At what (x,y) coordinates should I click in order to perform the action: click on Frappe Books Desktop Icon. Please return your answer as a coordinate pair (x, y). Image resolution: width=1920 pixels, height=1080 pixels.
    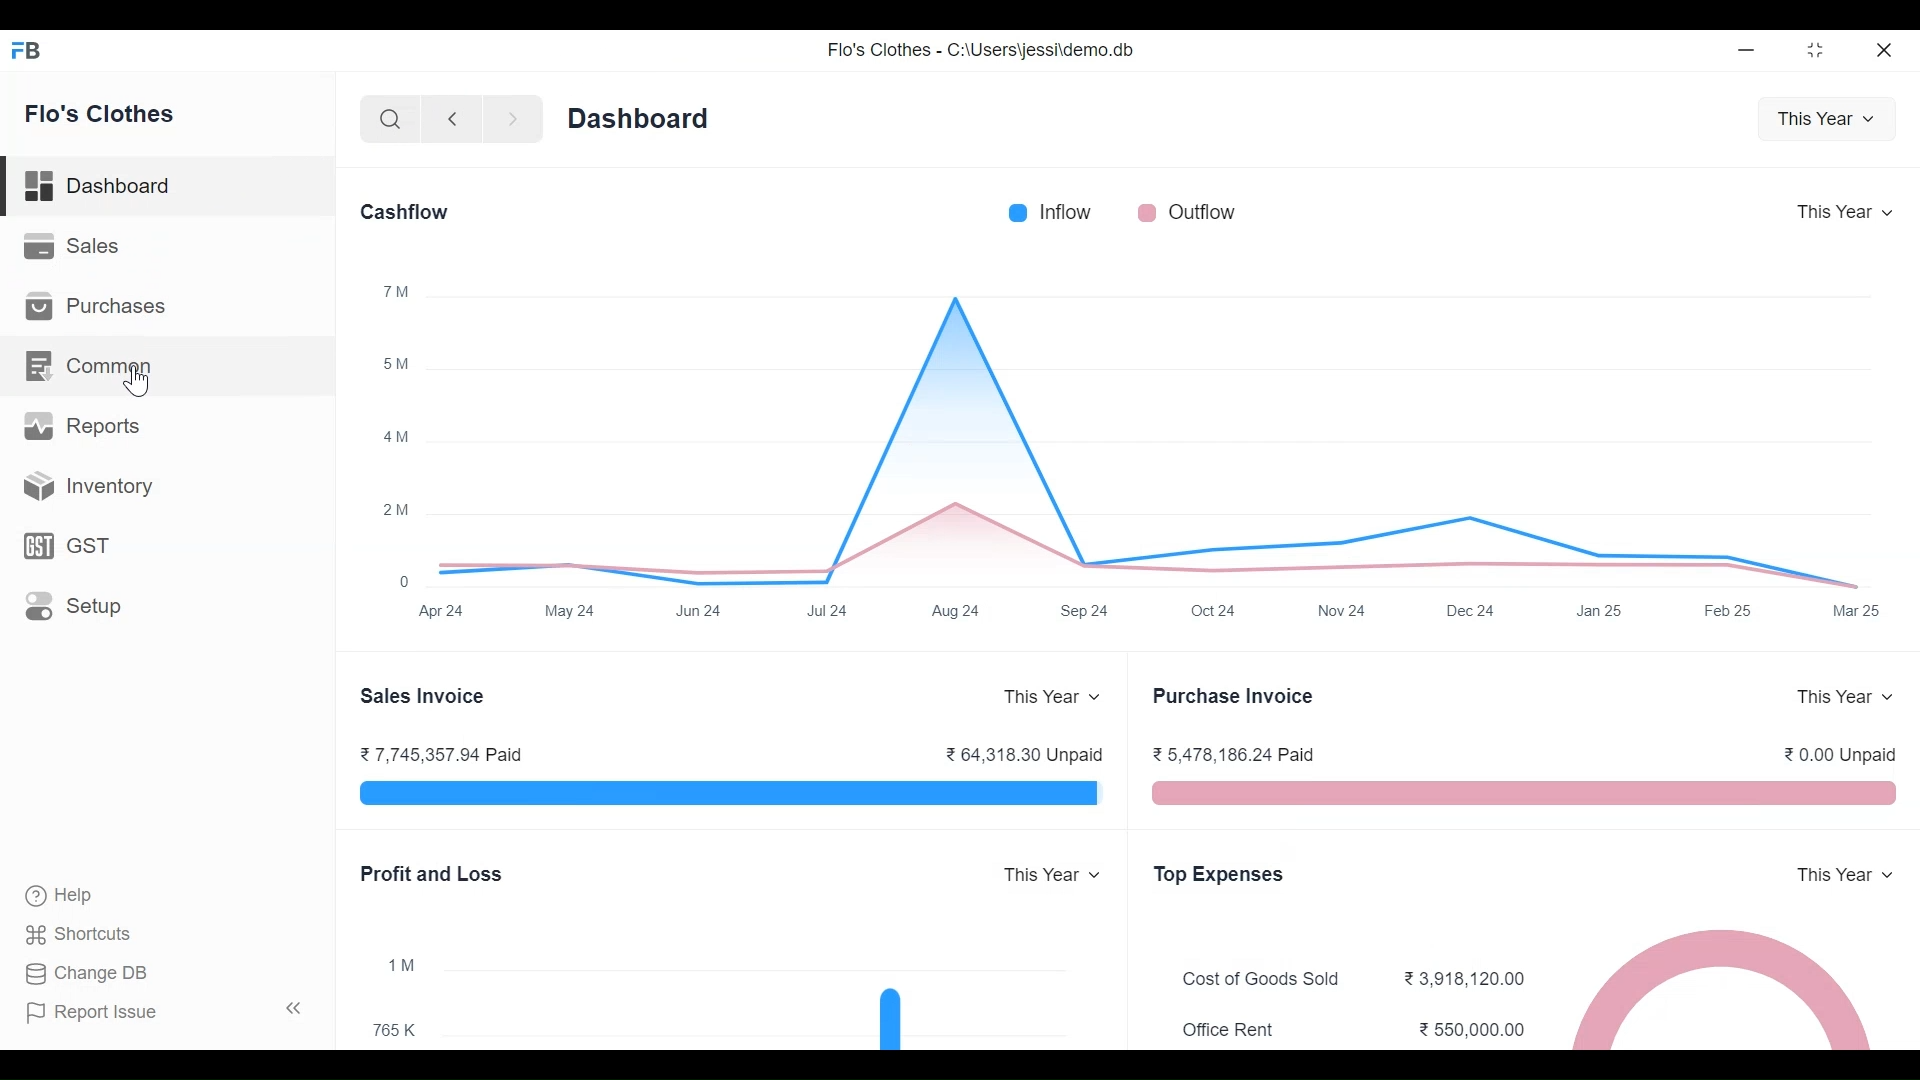
    Looking at the image, I should click on (27, 51).